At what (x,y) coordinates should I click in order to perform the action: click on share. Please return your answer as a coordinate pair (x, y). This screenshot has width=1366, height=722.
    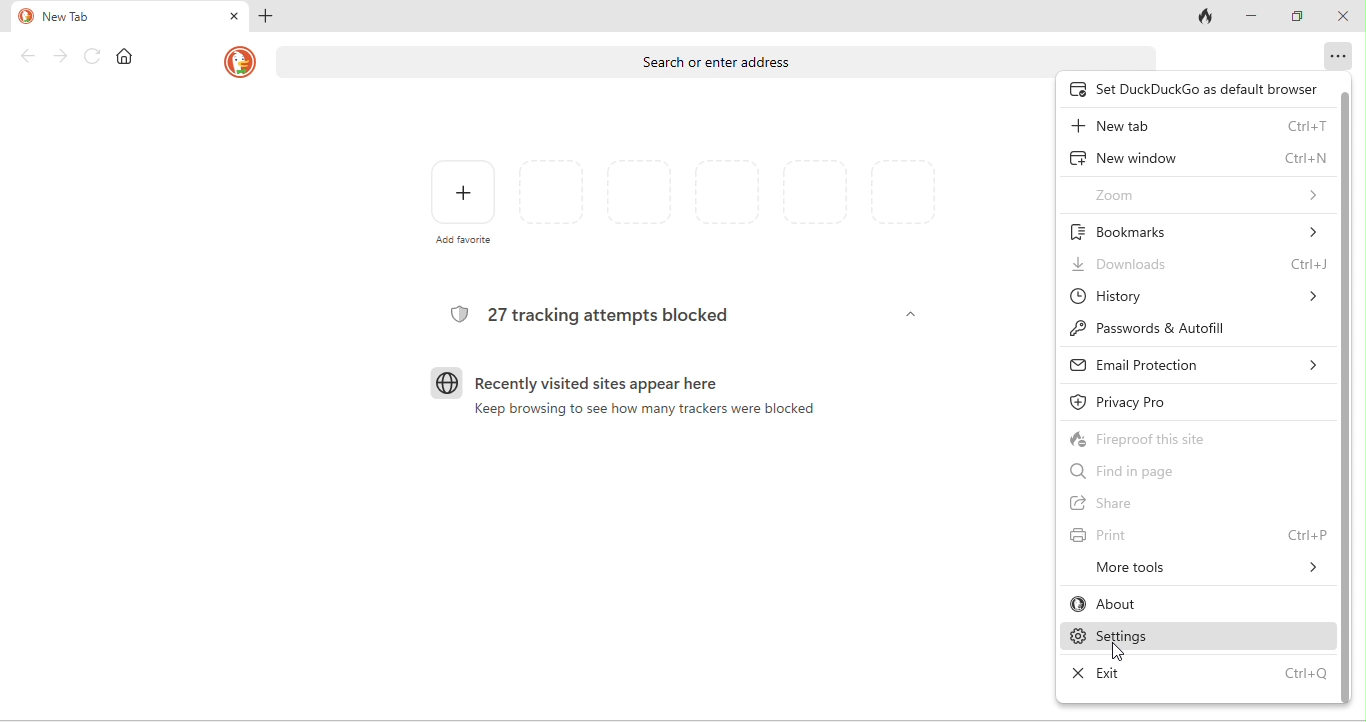
    Looking at the image, I should click on (1123, 504).